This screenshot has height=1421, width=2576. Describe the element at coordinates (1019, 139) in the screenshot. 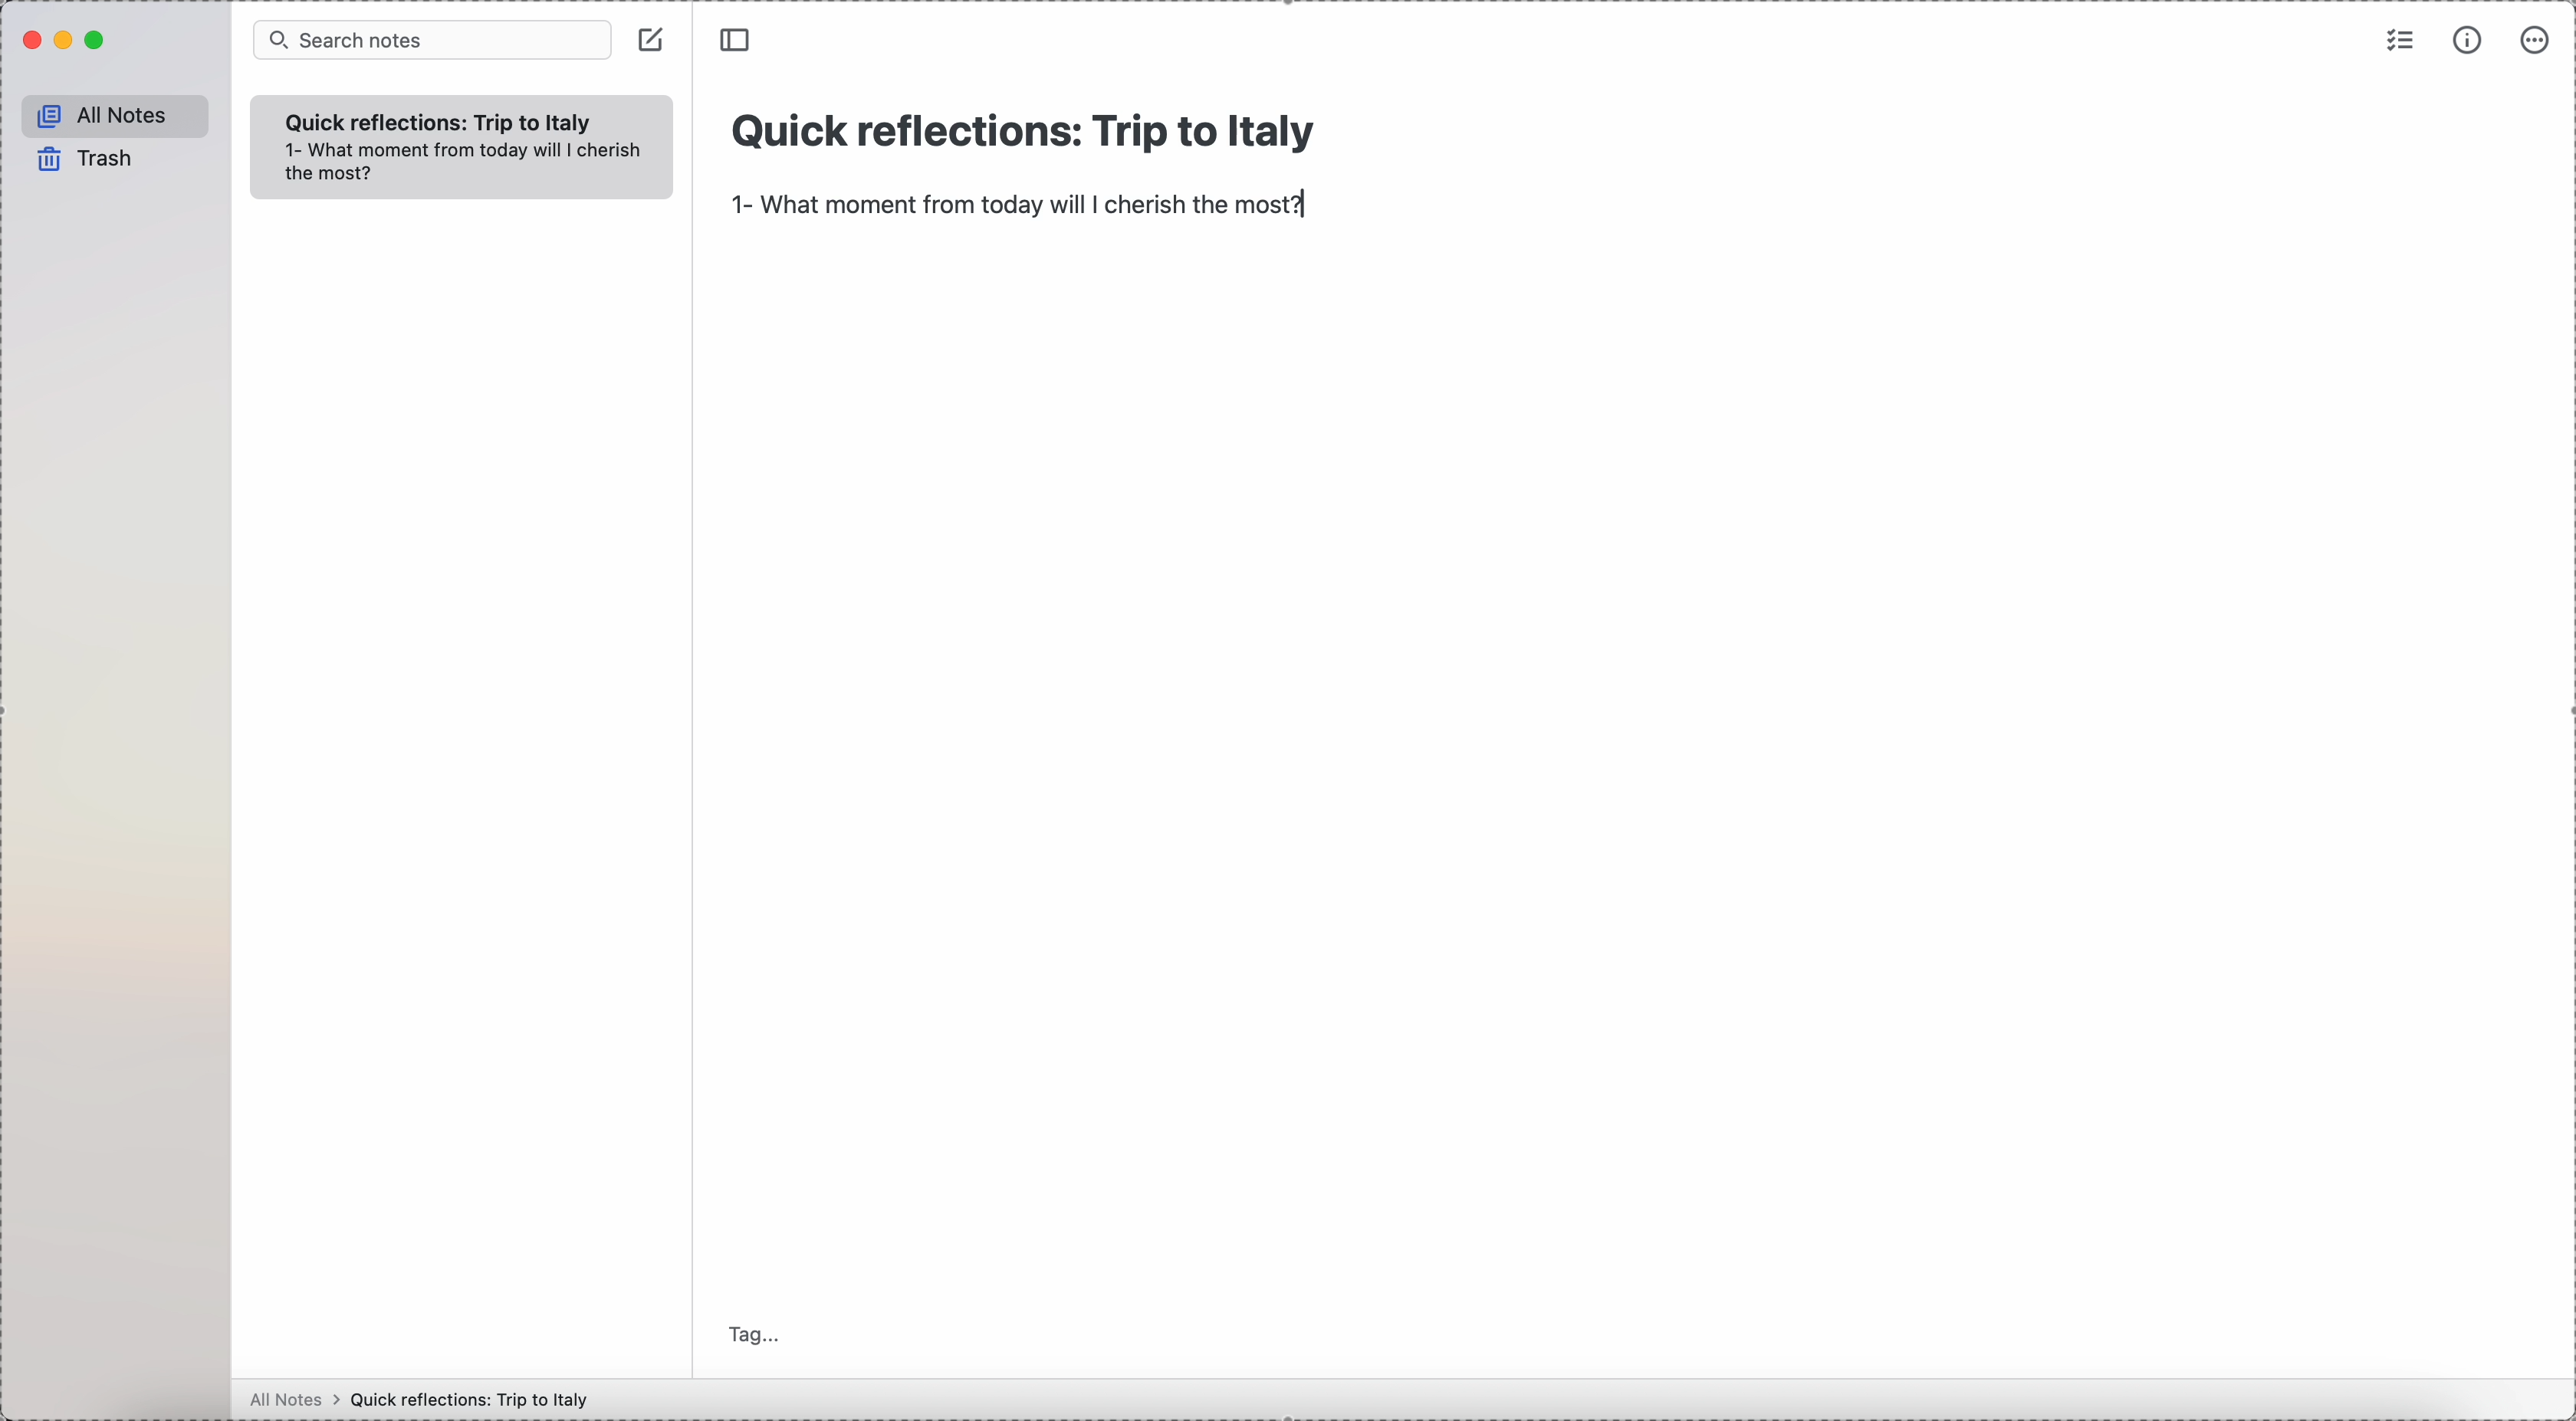

I see `Quick reflections: Trip to Italy` at that location.